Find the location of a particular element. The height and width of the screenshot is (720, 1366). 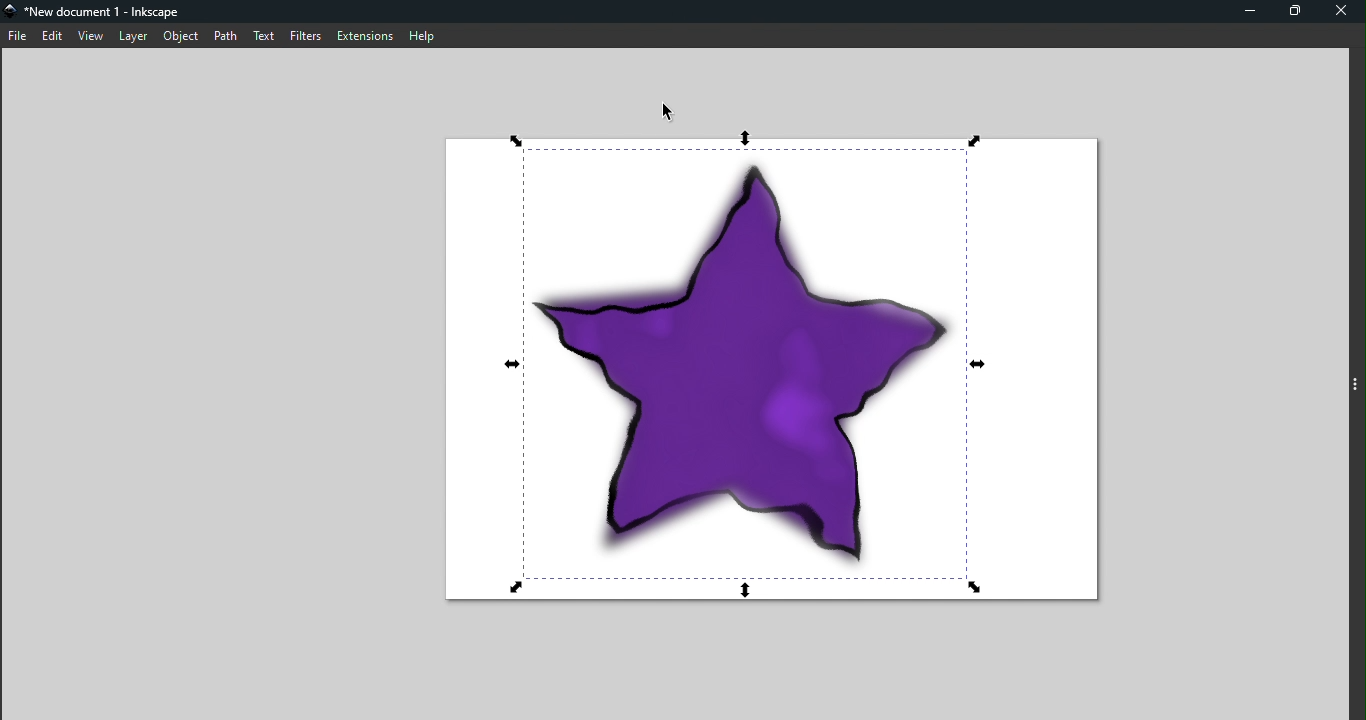

Object is located at coordinates (183, 36).